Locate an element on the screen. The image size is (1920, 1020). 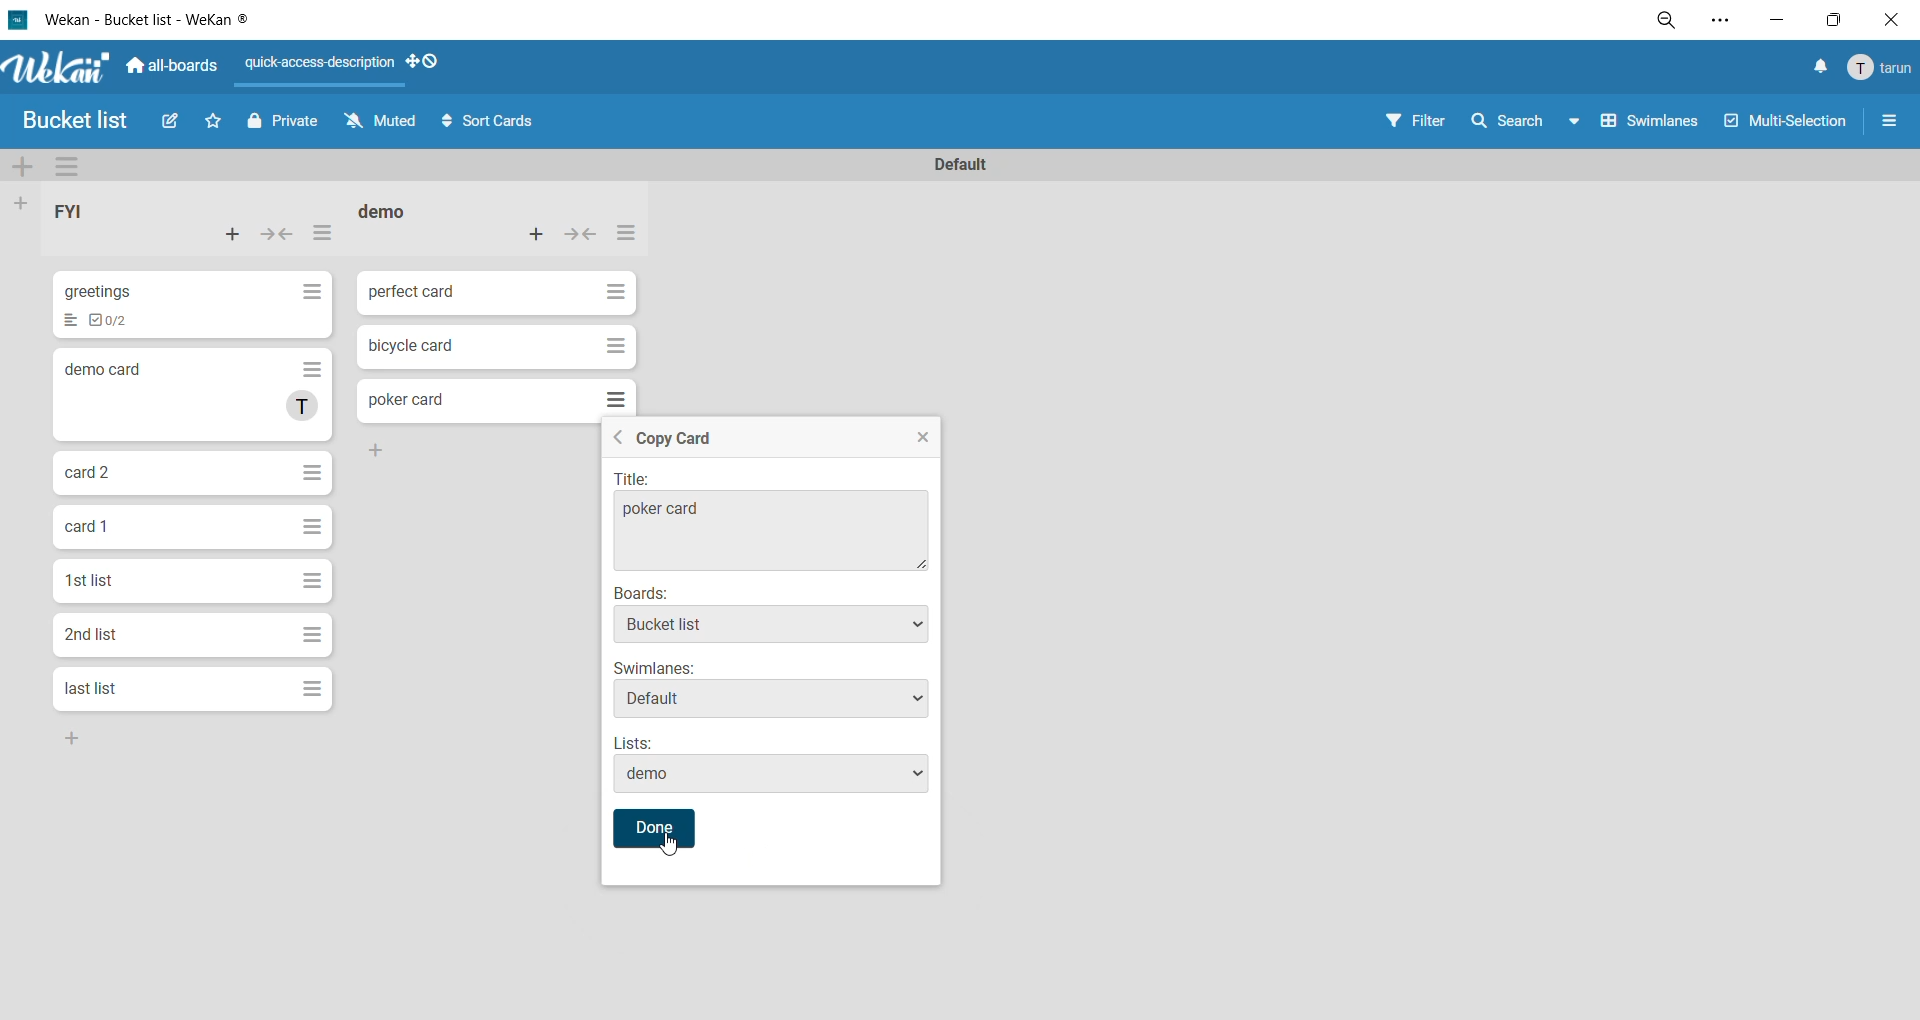
T is located at coordinates (300, 408).